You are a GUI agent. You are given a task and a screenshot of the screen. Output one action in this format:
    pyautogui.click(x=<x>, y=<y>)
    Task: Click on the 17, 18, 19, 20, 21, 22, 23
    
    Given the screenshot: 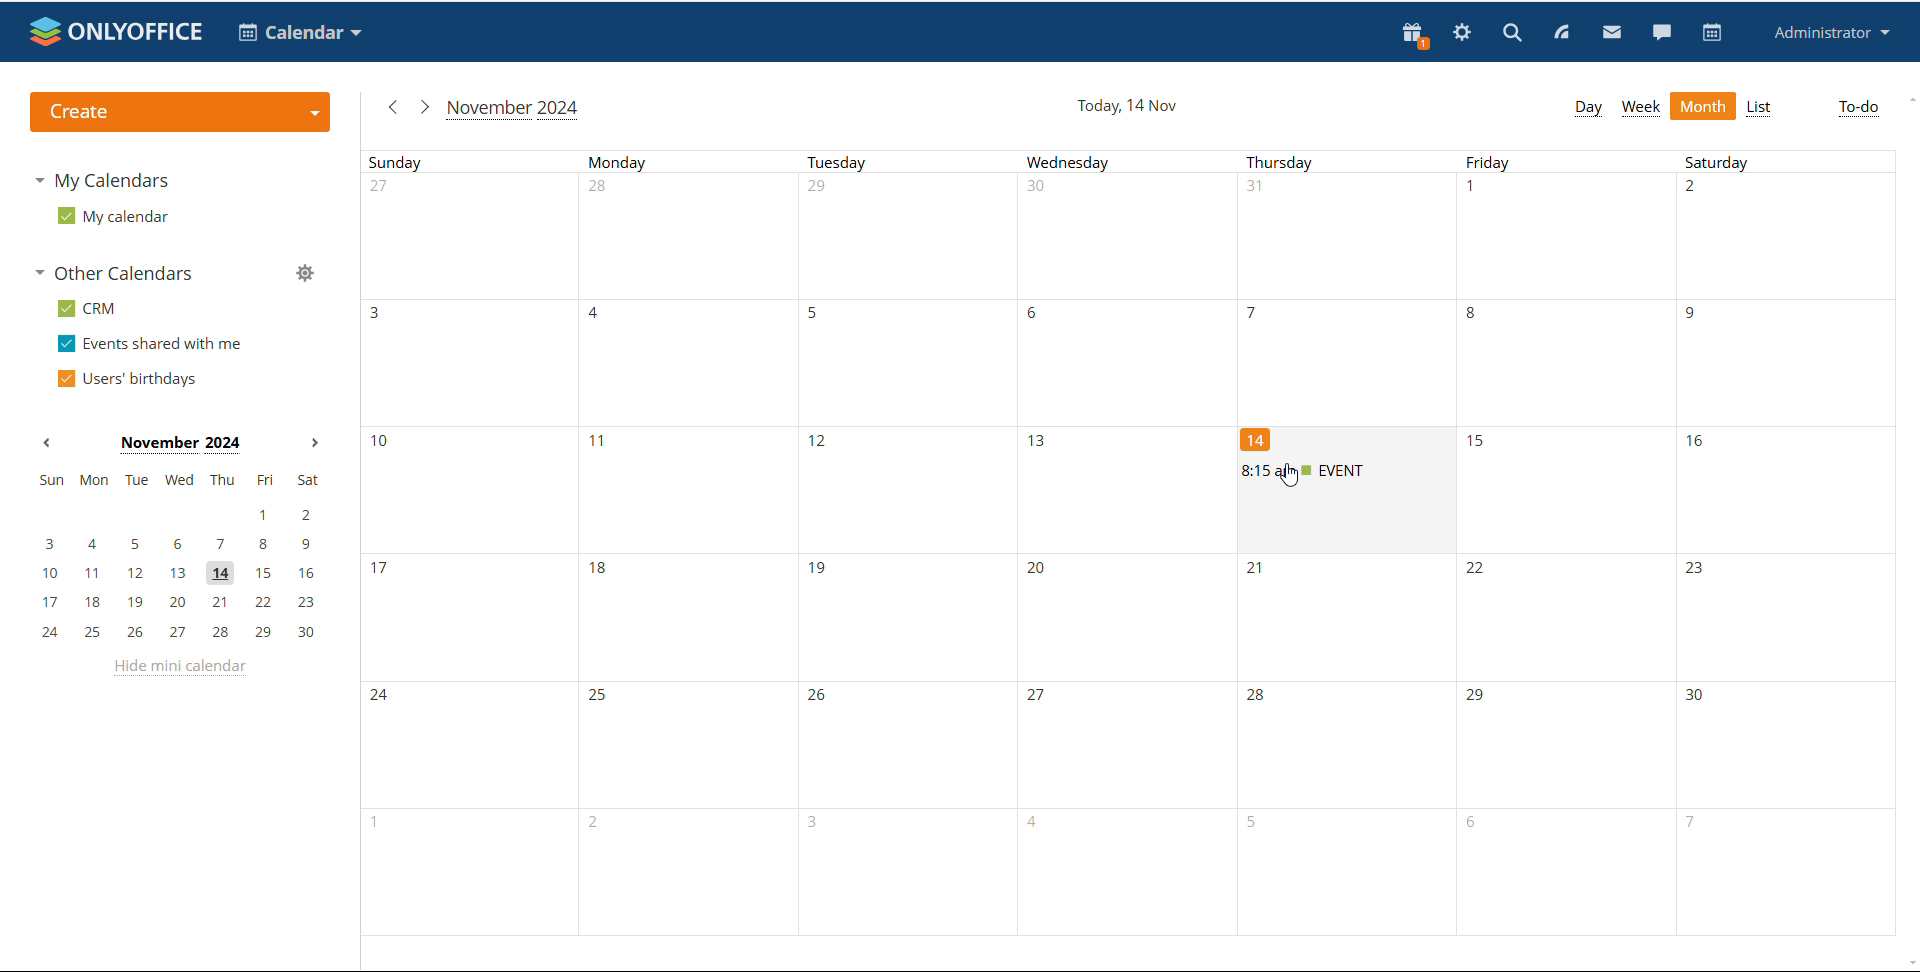 What is the action you would take?
    pyautogui.click(x=889, y=618)
    